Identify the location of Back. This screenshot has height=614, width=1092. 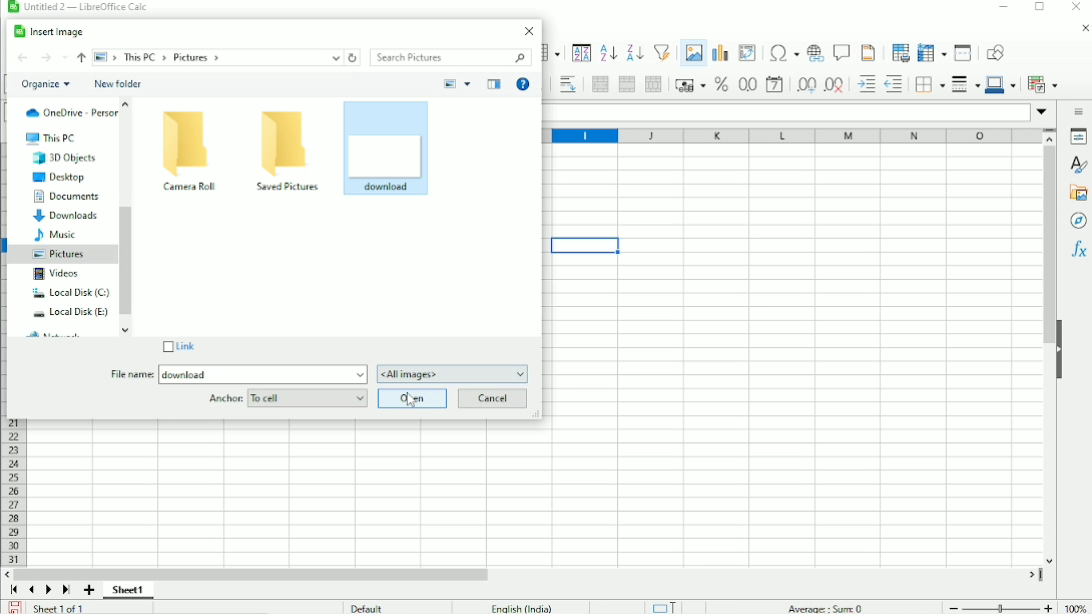
(23, 58).